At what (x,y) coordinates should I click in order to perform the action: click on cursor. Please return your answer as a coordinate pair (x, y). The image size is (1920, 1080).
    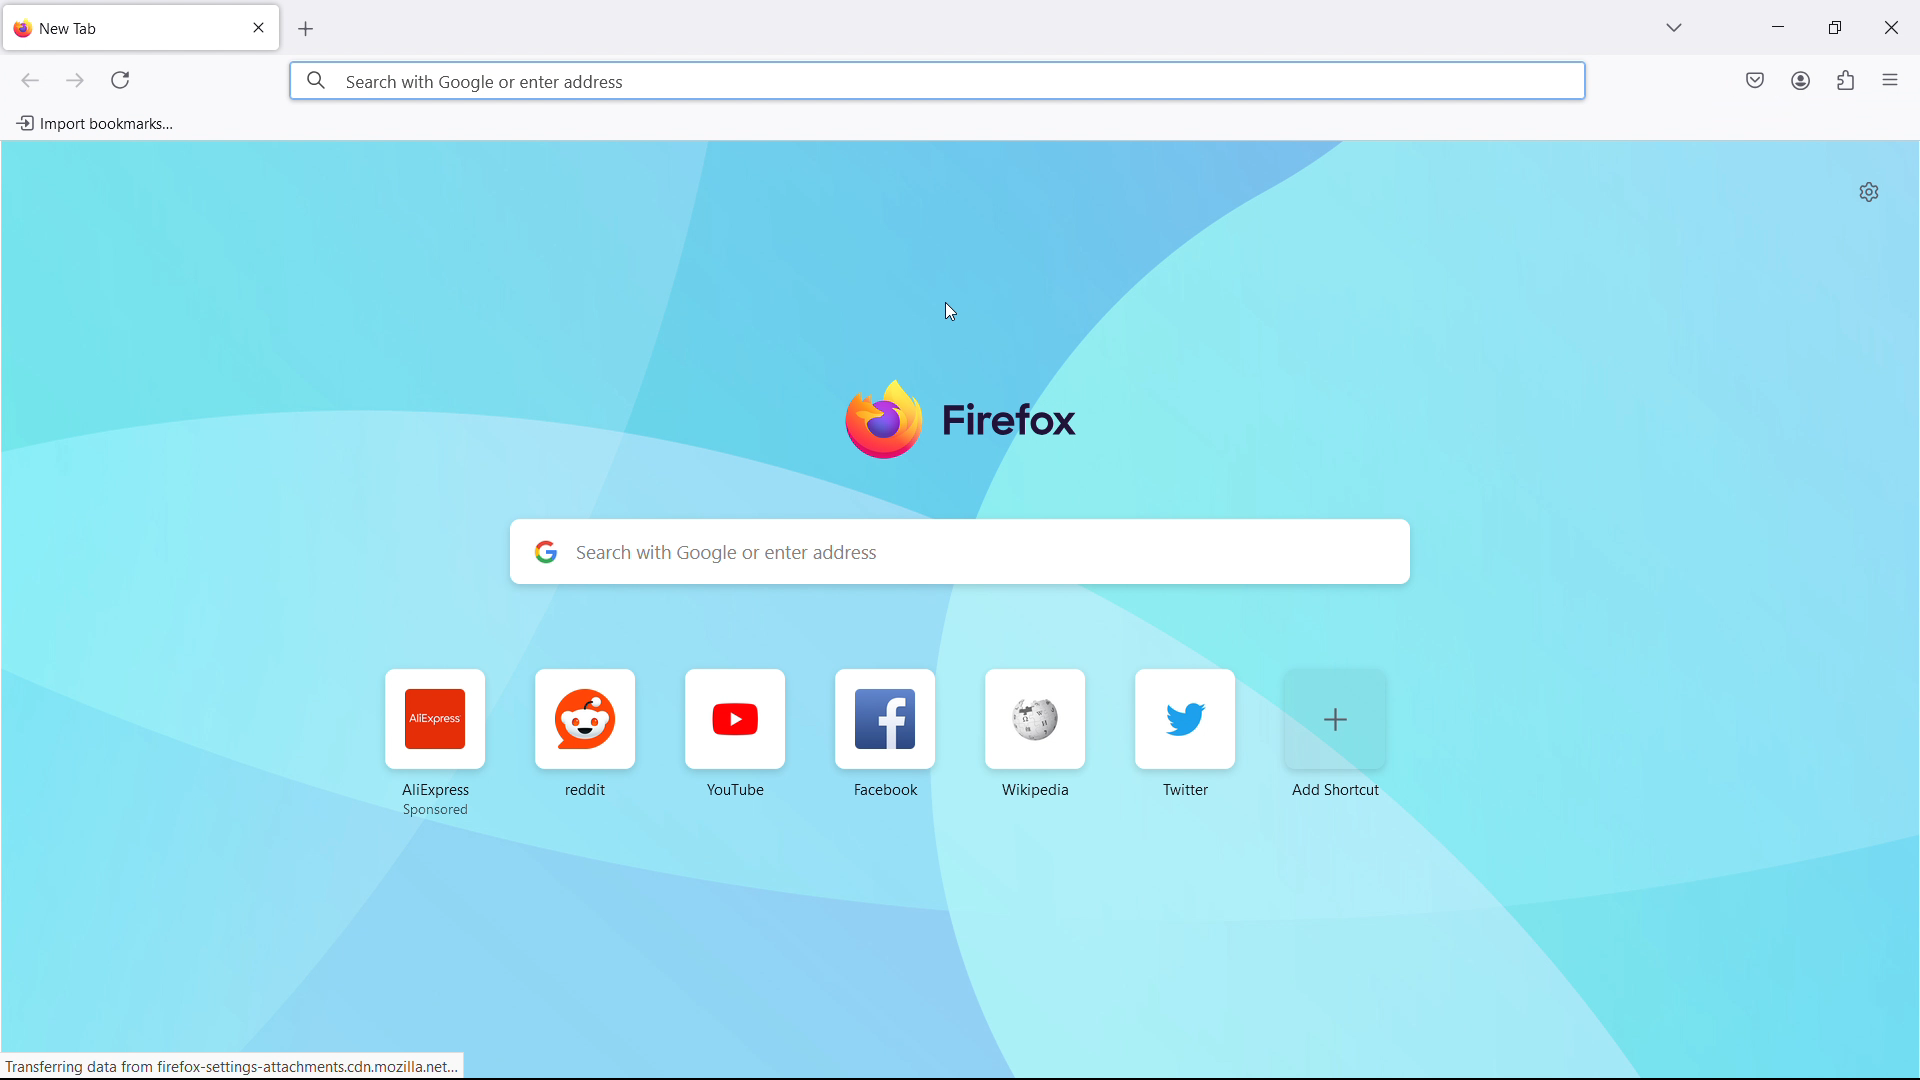
    Looking at the image, I should click on (950, 312).